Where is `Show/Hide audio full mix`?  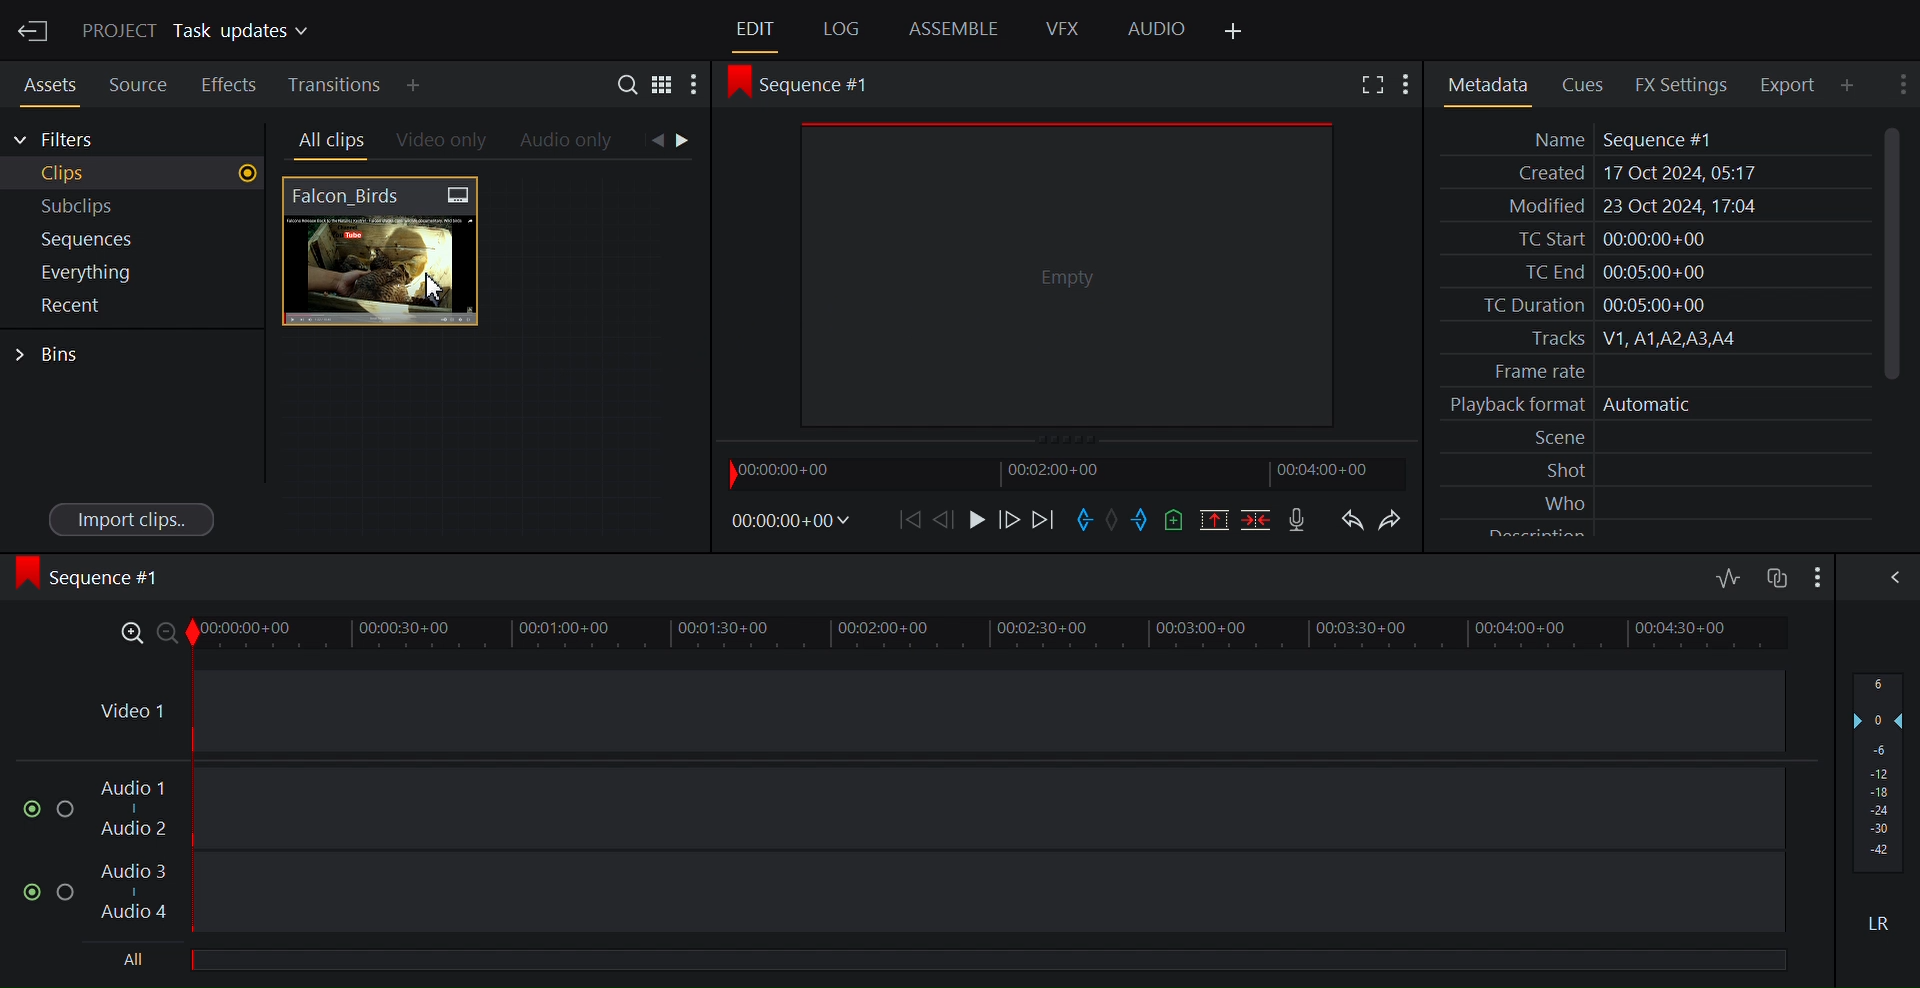 Show/Hide audio full mix is located at coordinates (1815, 576).